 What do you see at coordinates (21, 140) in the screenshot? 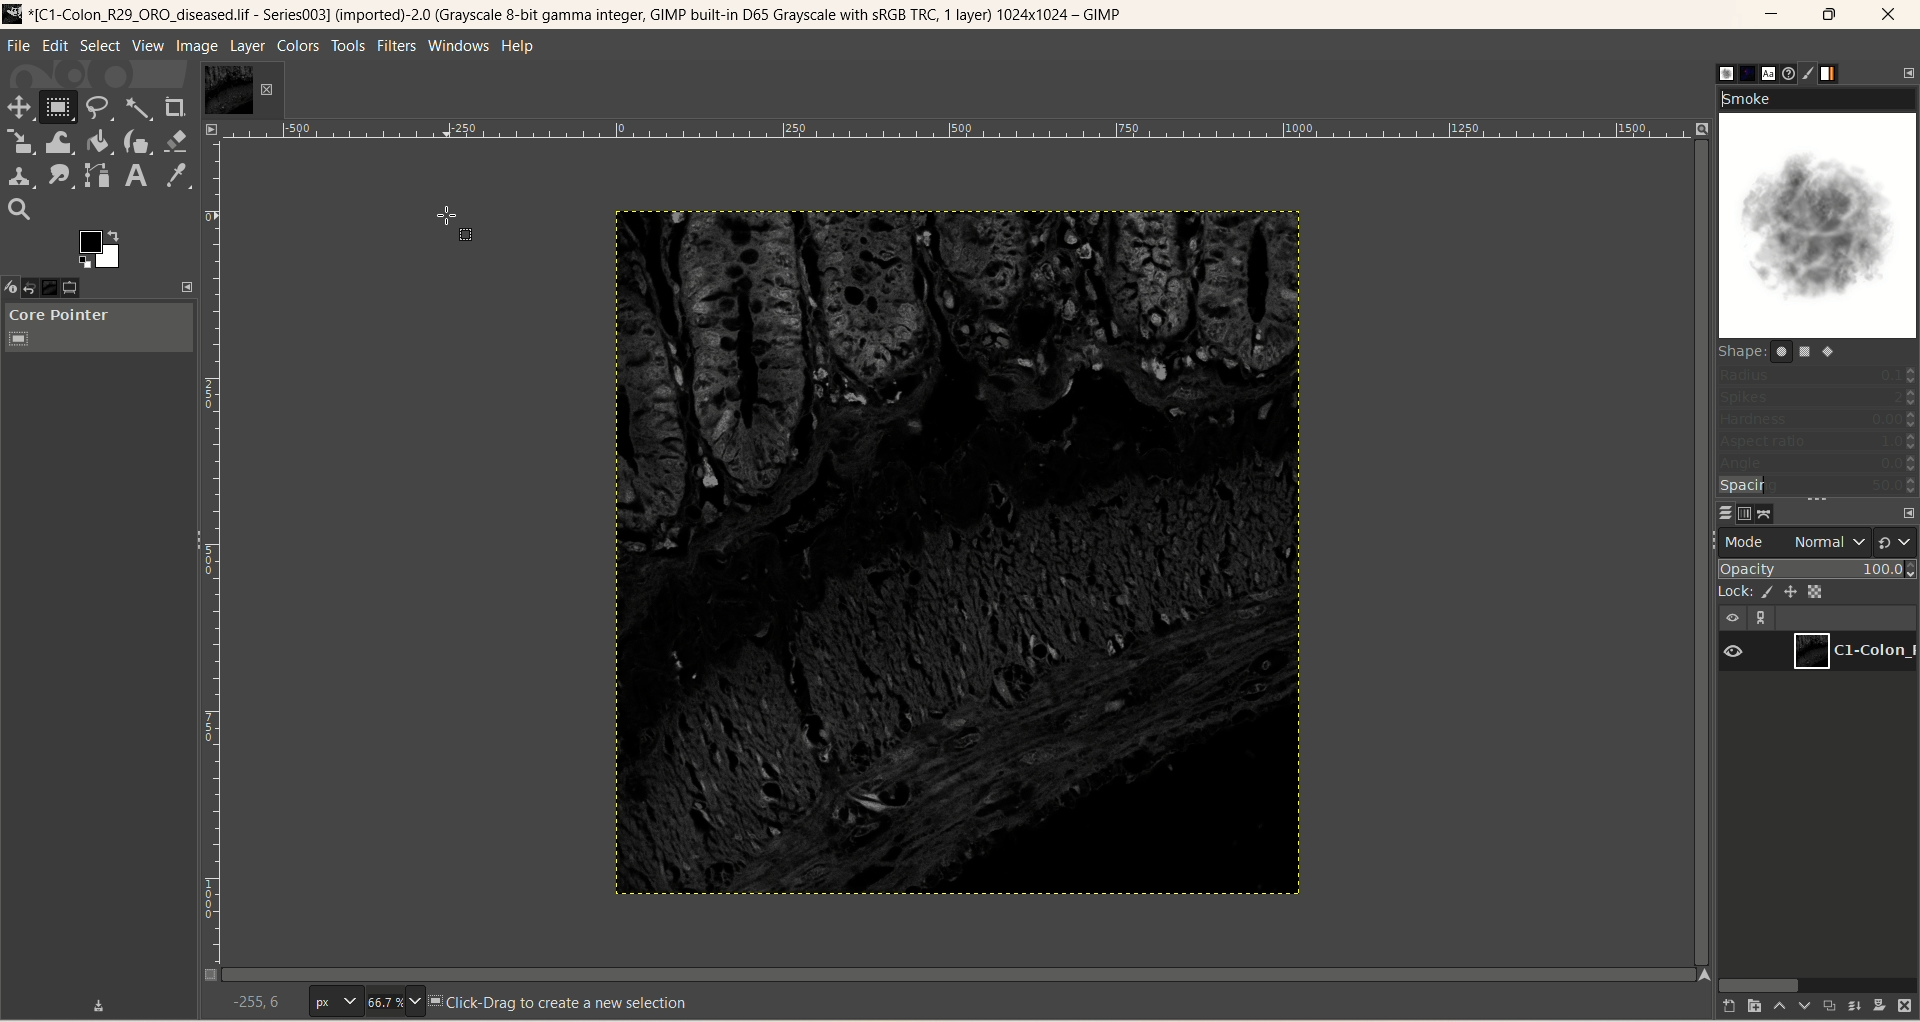
I see `scale` at bounding box center [21, 140].